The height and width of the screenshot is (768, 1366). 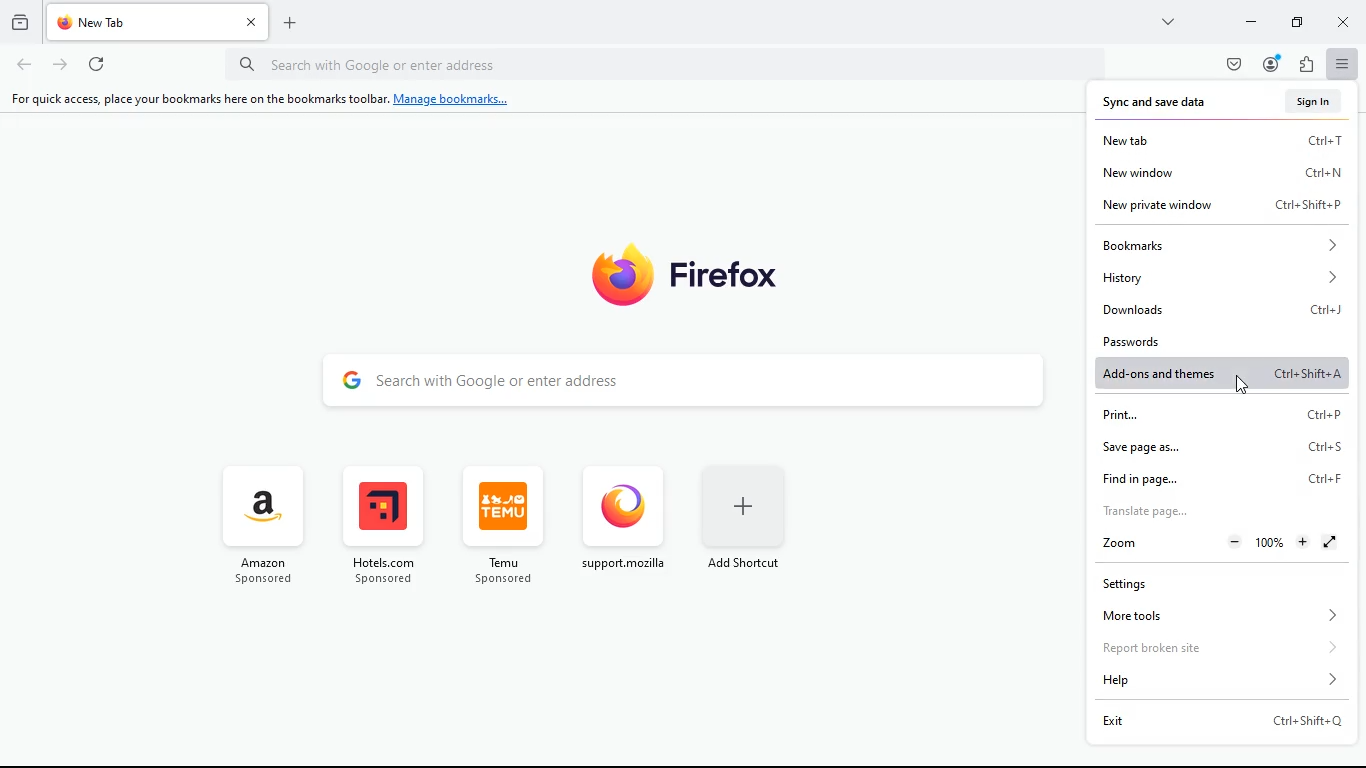 I want to click on downloads  ctrl+j, so click(x=1219, y=310).